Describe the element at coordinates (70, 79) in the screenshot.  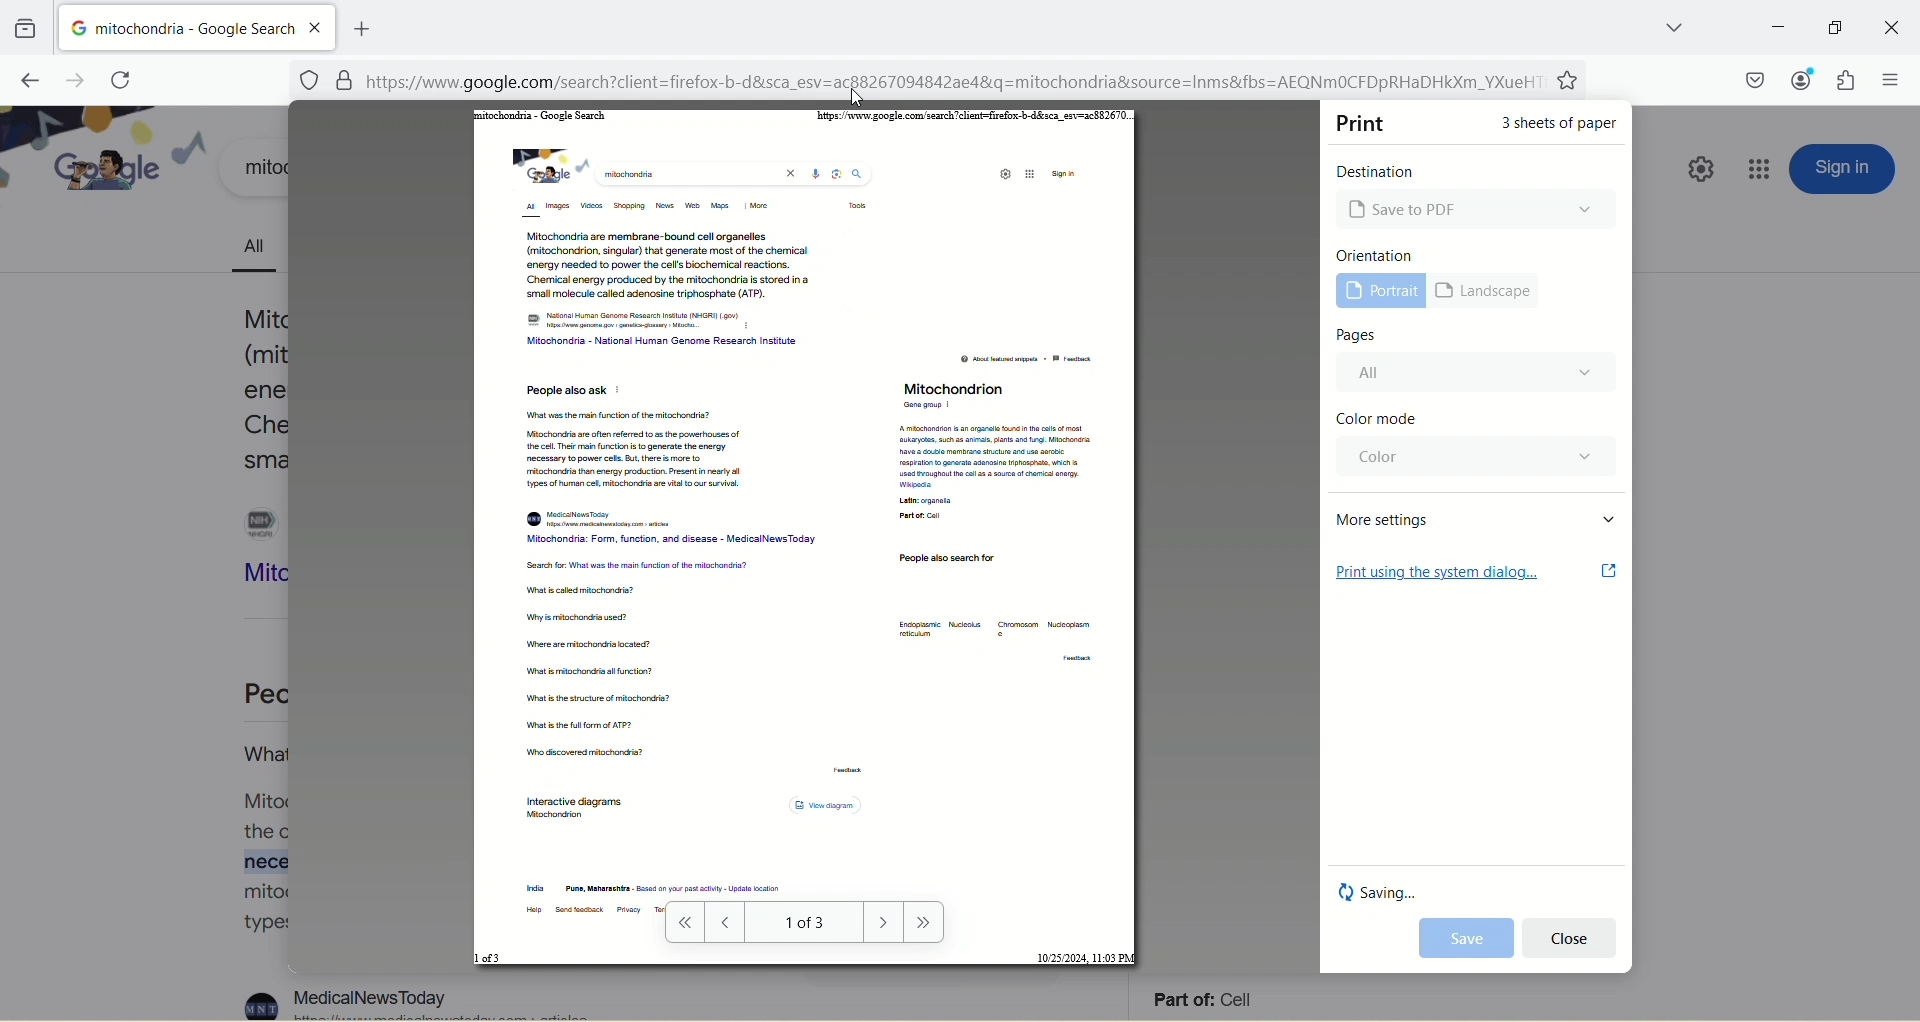
I see `go forward one page` at that location.